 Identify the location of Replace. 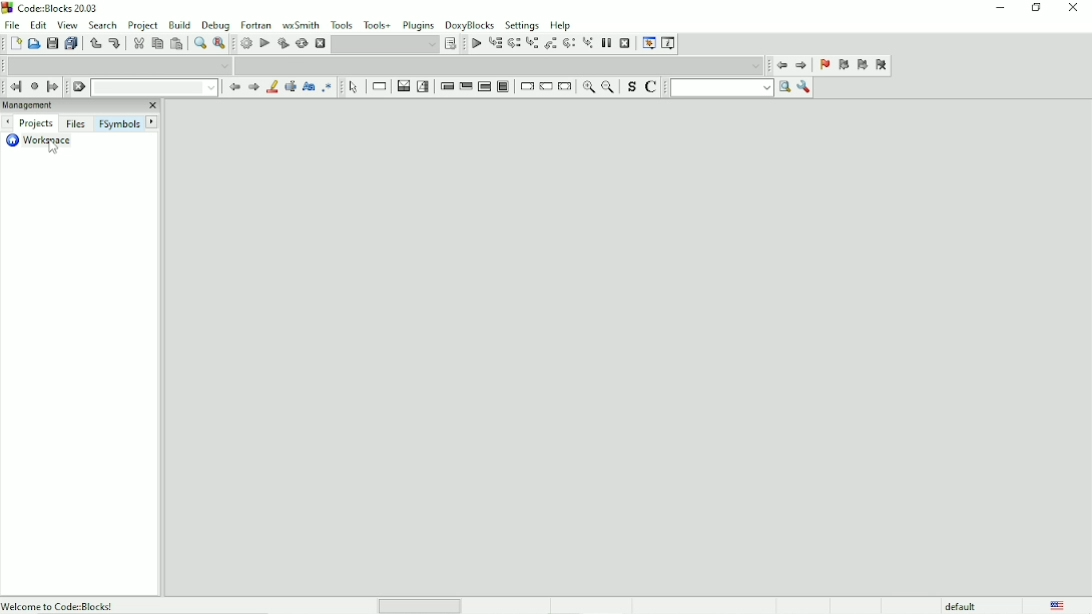
(220, 43).